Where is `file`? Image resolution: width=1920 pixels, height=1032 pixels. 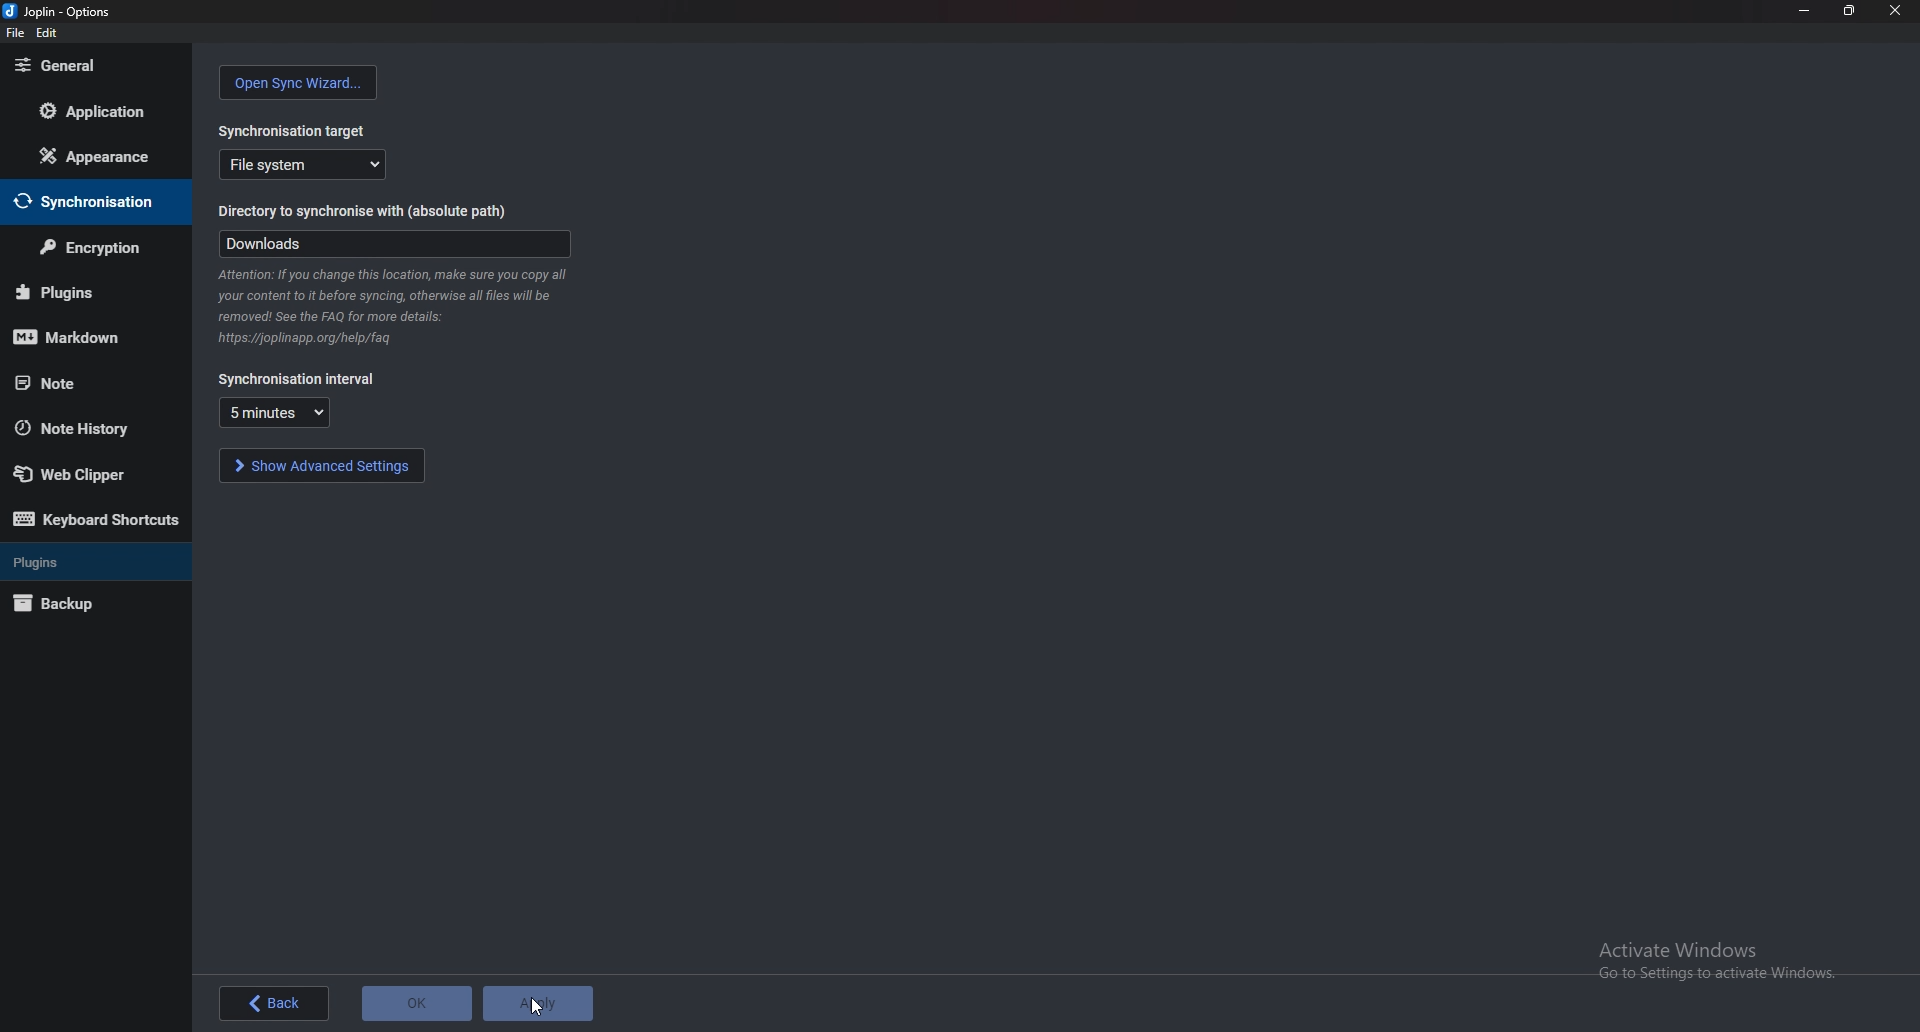
file is located at coordinates (15, 33).